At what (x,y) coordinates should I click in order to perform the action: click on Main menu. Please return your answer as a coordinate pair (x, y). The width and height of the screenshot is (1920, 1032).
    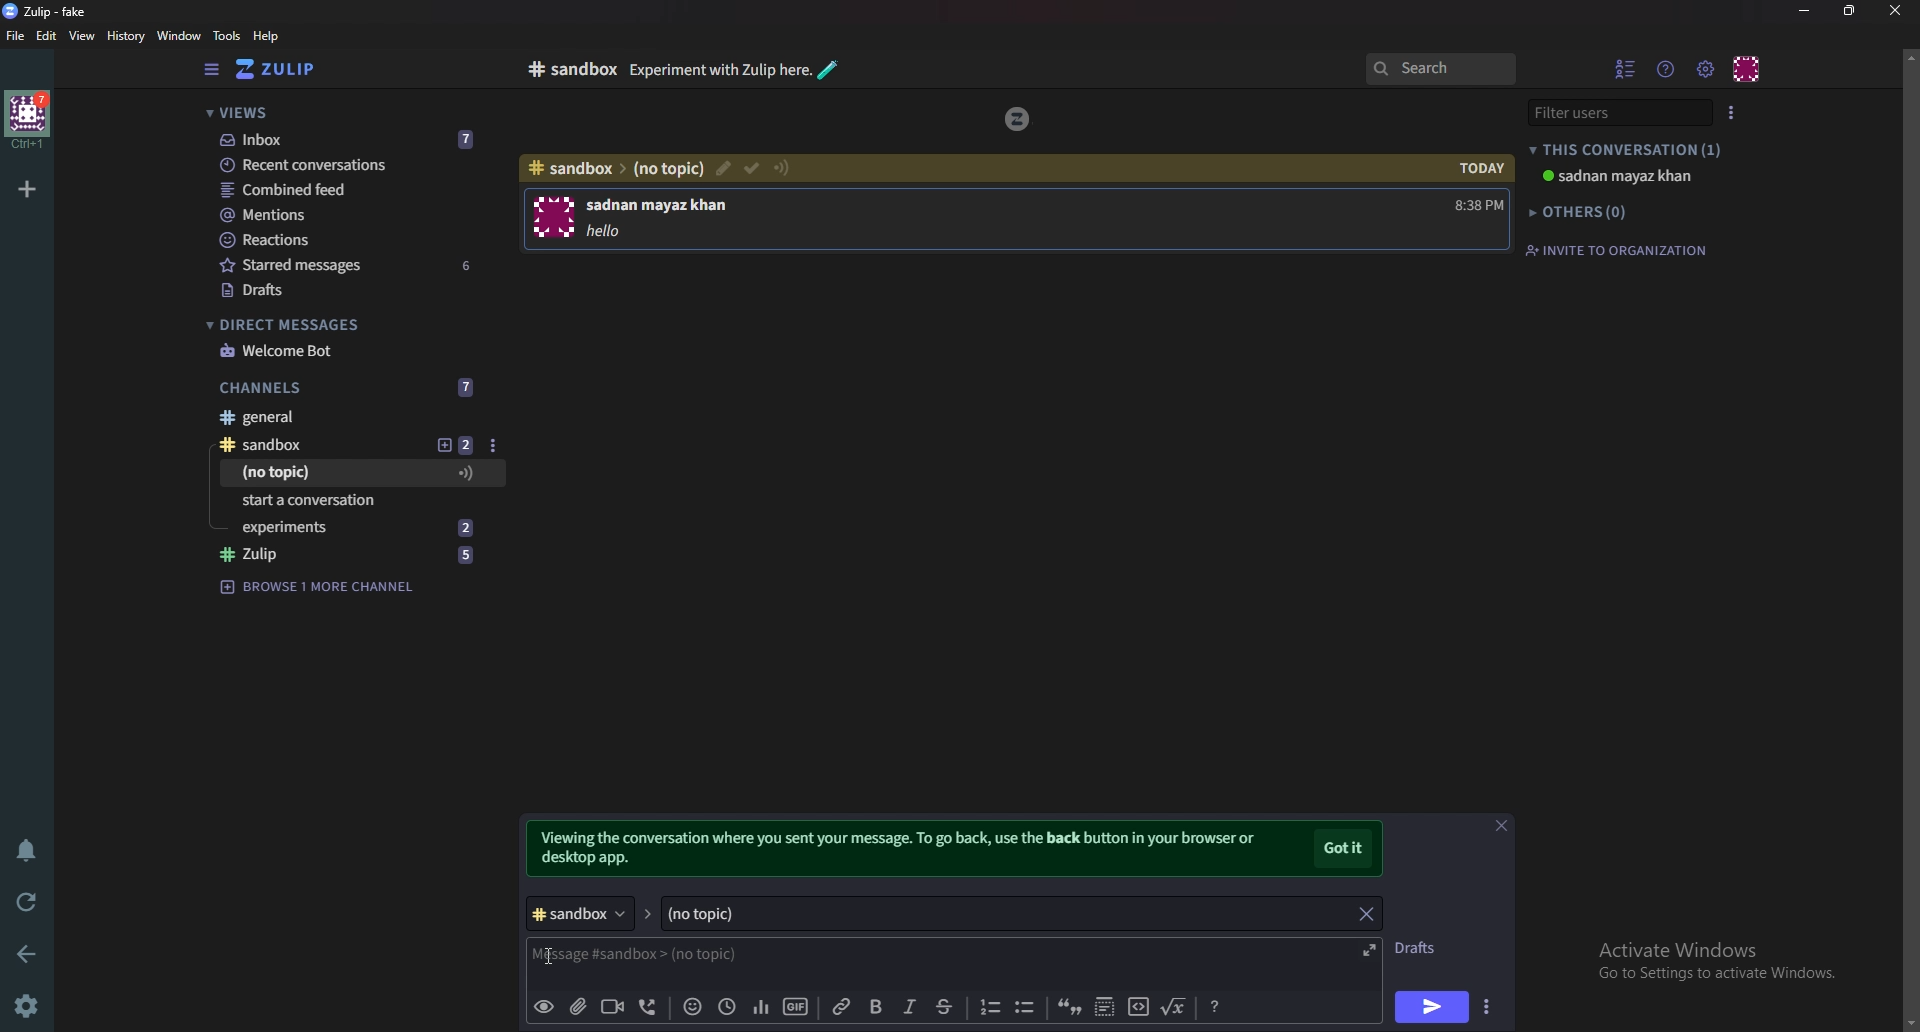
    Looking at the image, I should click on (1707, 67).